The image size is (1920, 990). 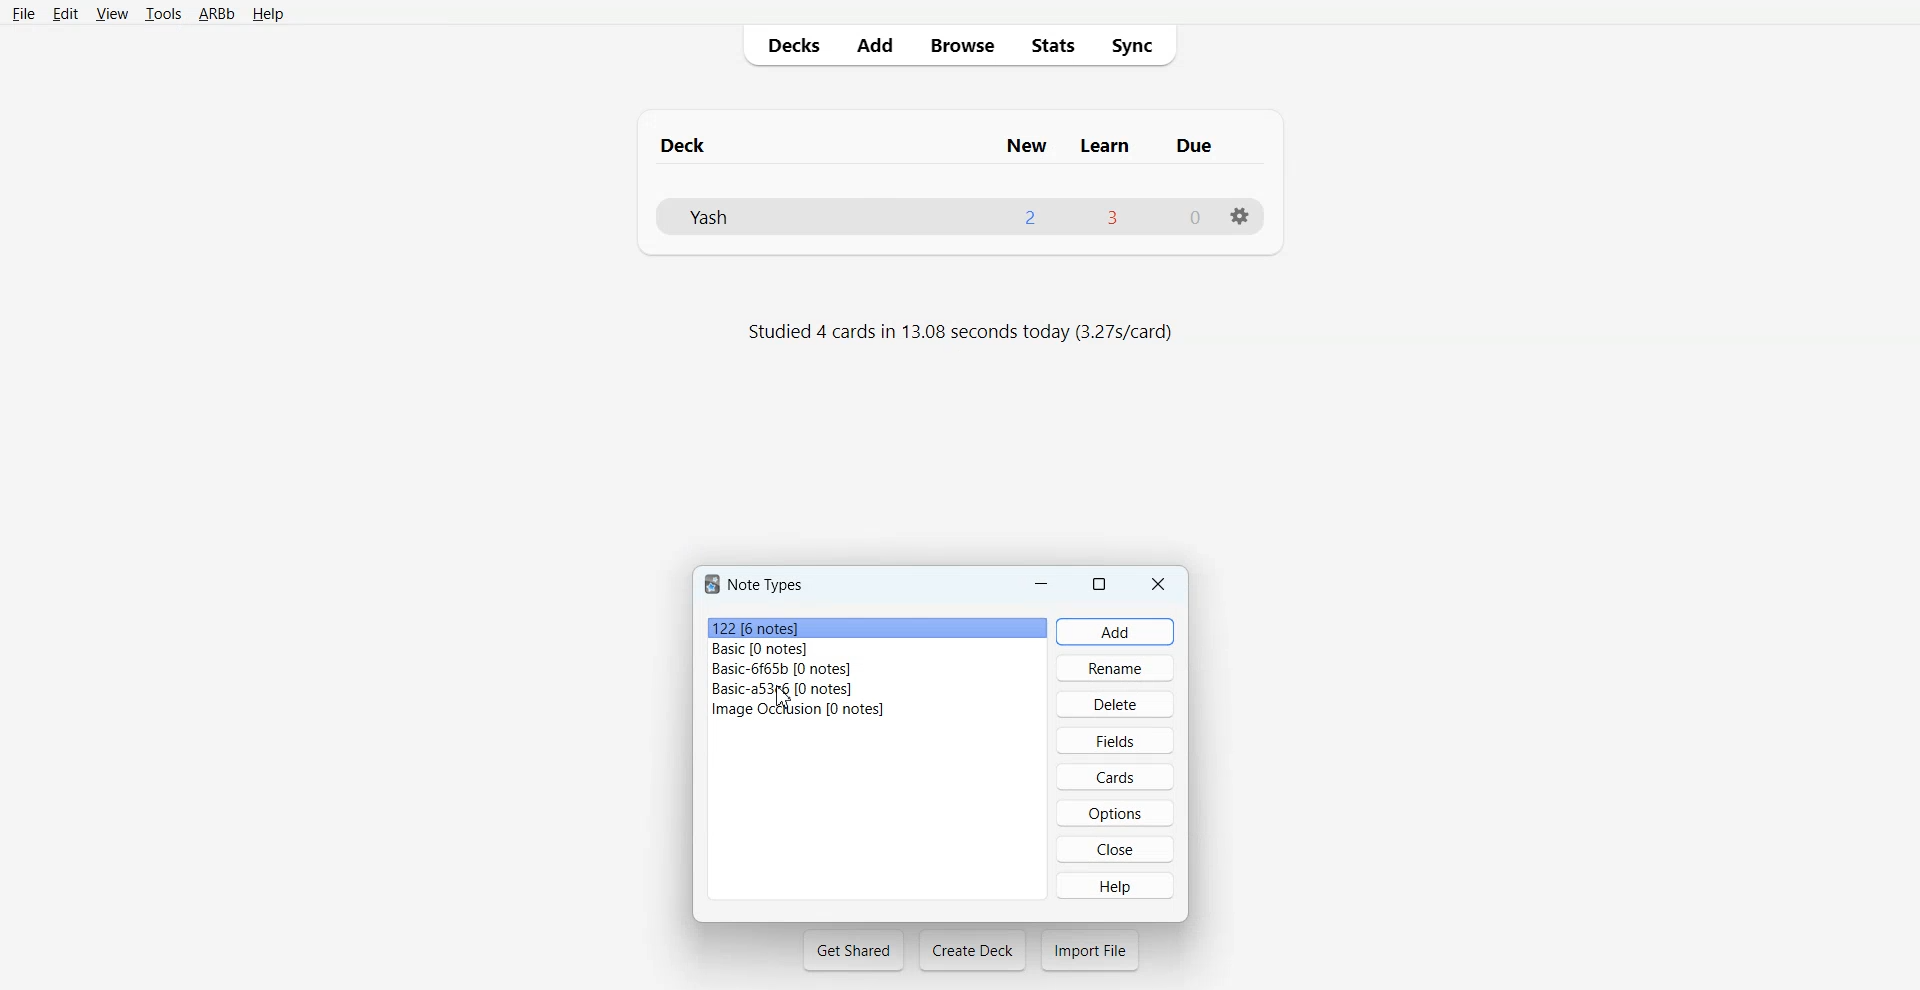 What do you see at coordinates (163, 15) in the screenshot?
I see `Tools` at bounding box center [163, 15].